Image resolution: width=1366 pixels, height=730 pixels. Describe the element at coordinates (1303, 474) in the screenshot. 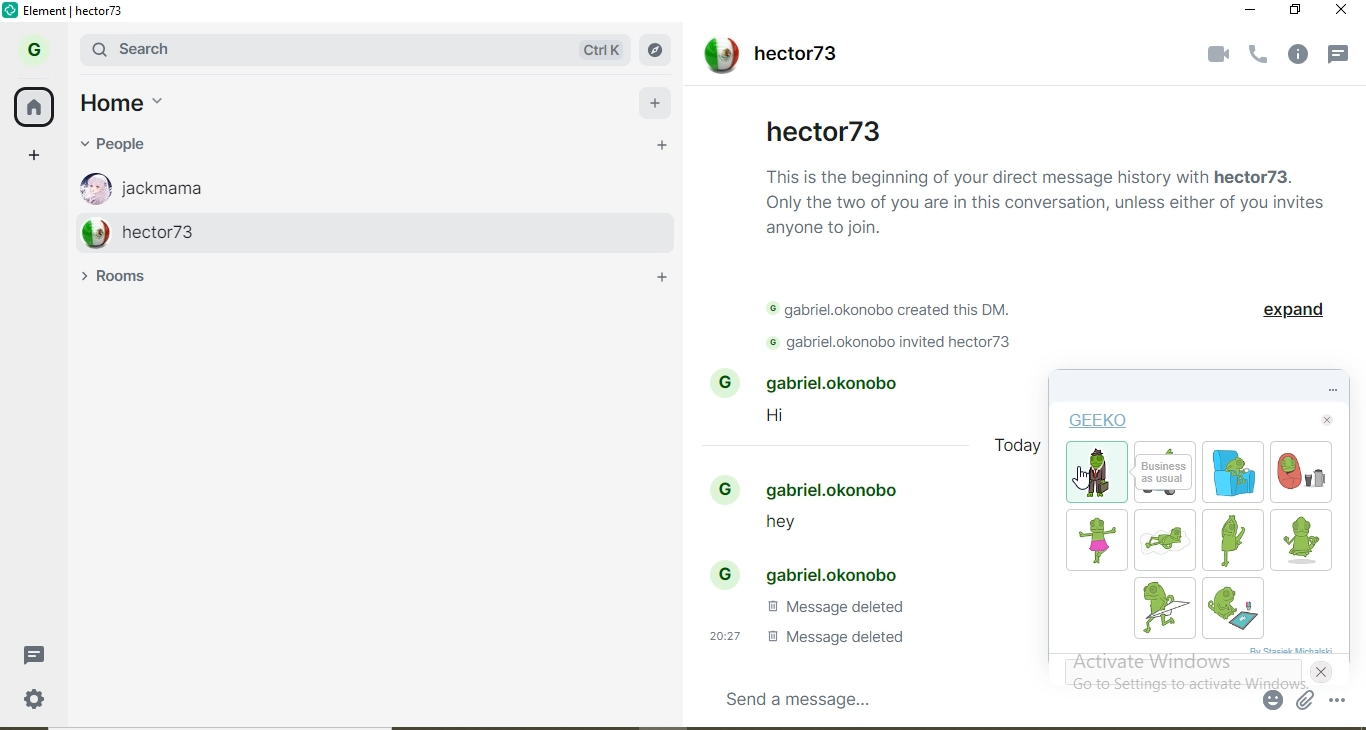

I see `sticker` at that location.